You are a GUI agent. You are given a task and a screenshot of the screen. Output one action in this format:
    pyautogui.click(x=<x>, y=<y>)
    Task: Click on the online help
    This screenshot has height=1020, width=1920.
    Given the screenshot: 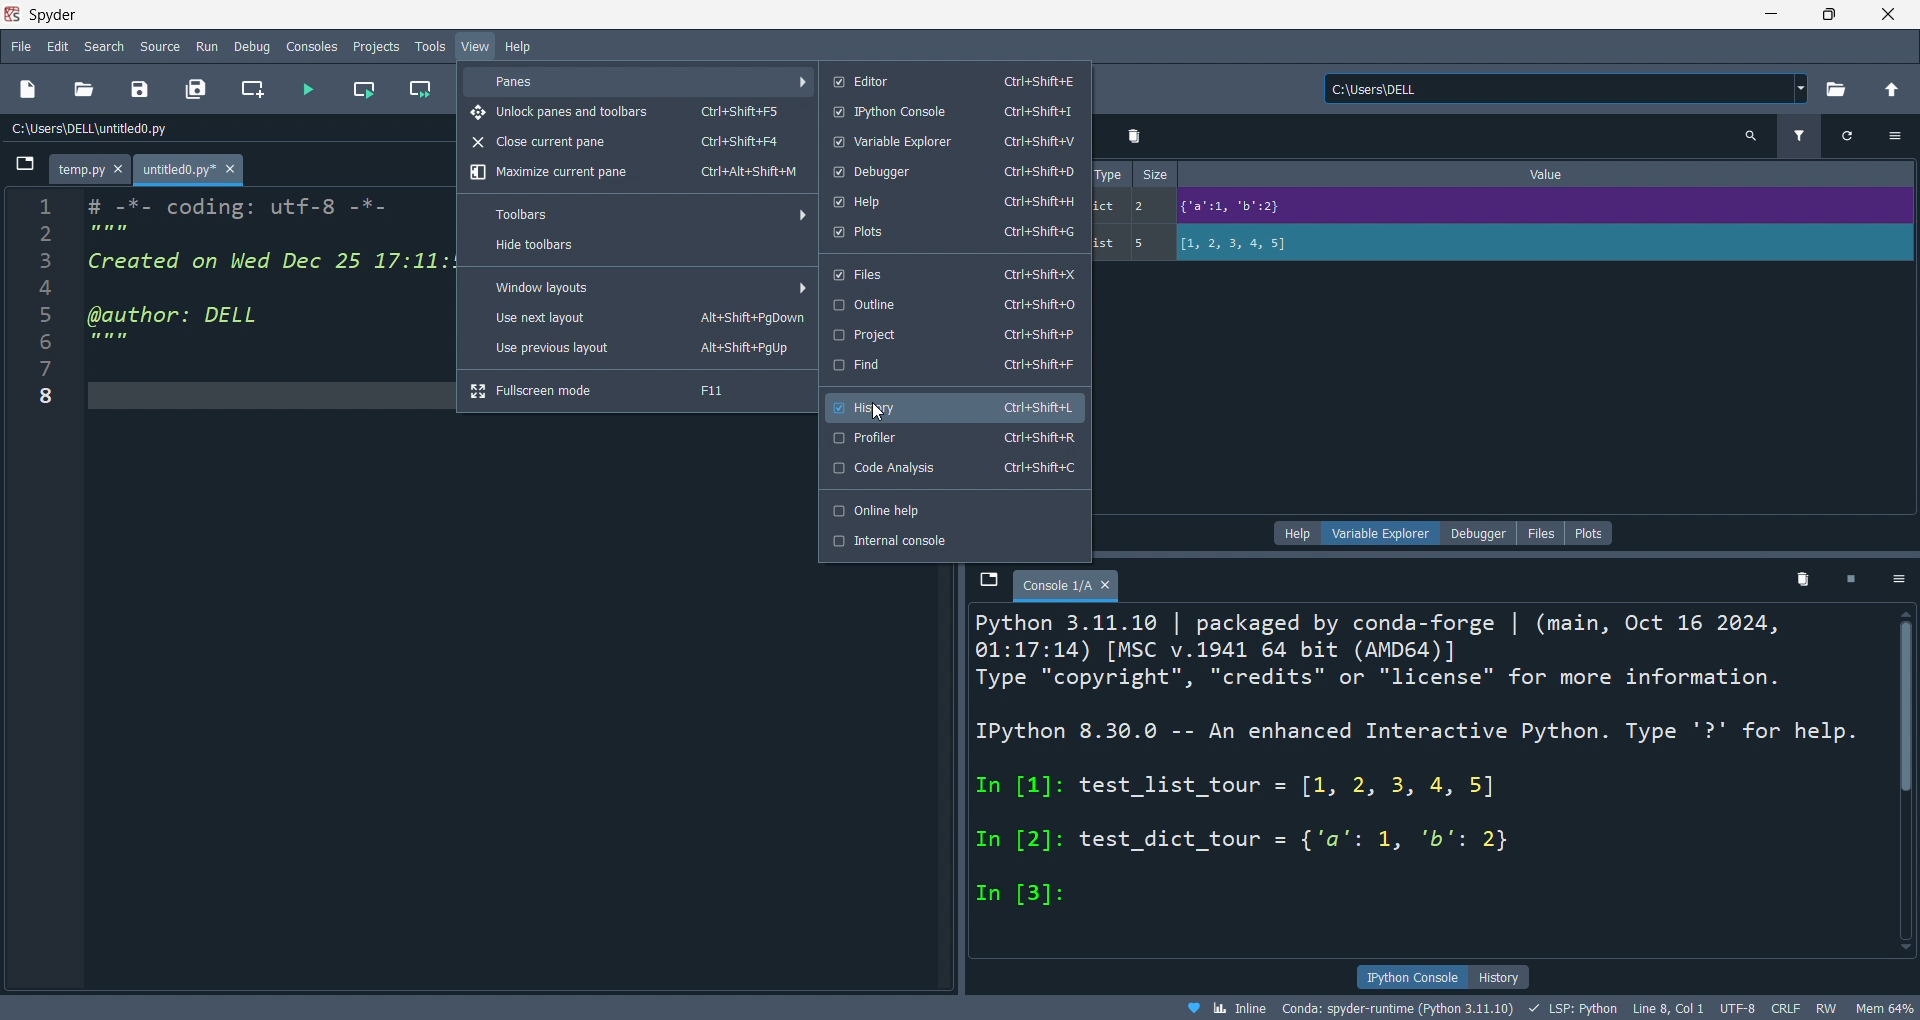 What is the action you would take?
    pyautogui.click(x=953, y=509)
    